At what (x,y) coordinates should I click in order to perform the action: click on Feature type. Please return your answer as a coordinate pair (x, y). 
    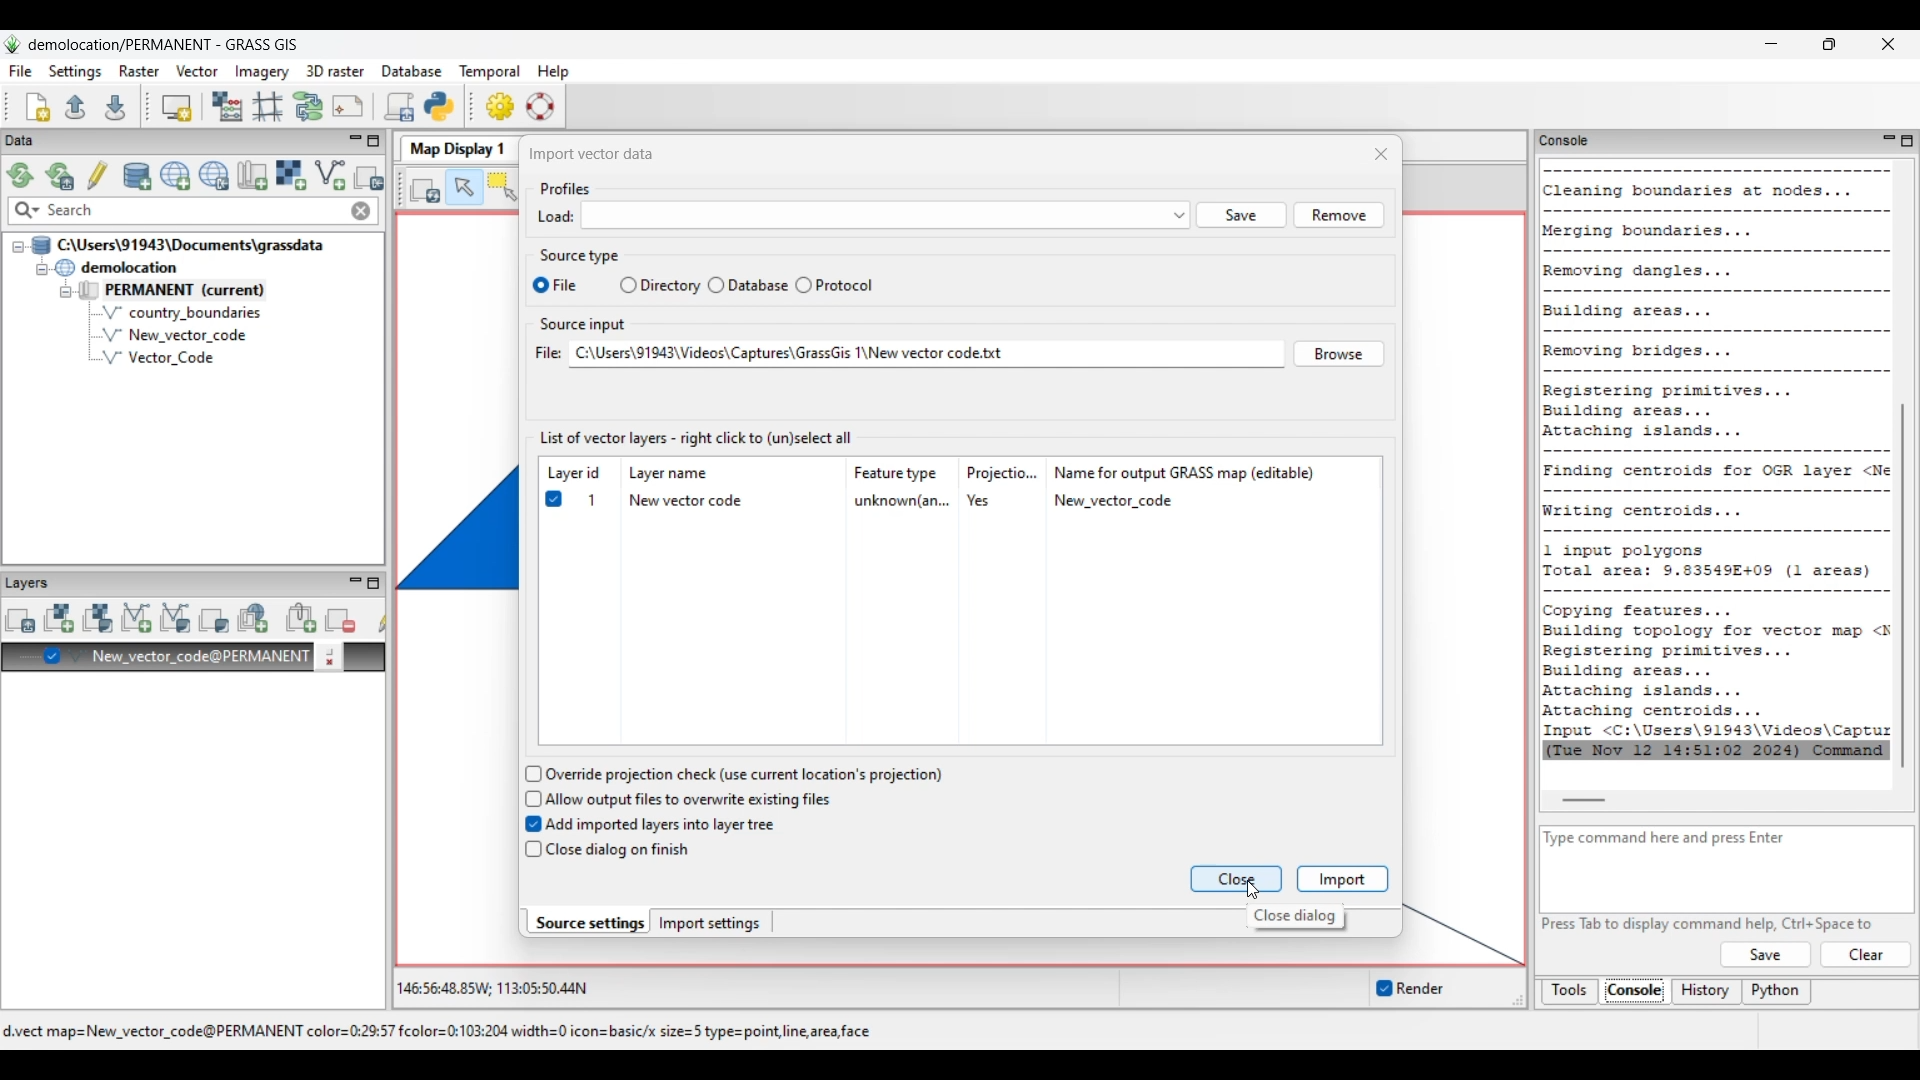
    Looking at the image, I should click on (899, 472).